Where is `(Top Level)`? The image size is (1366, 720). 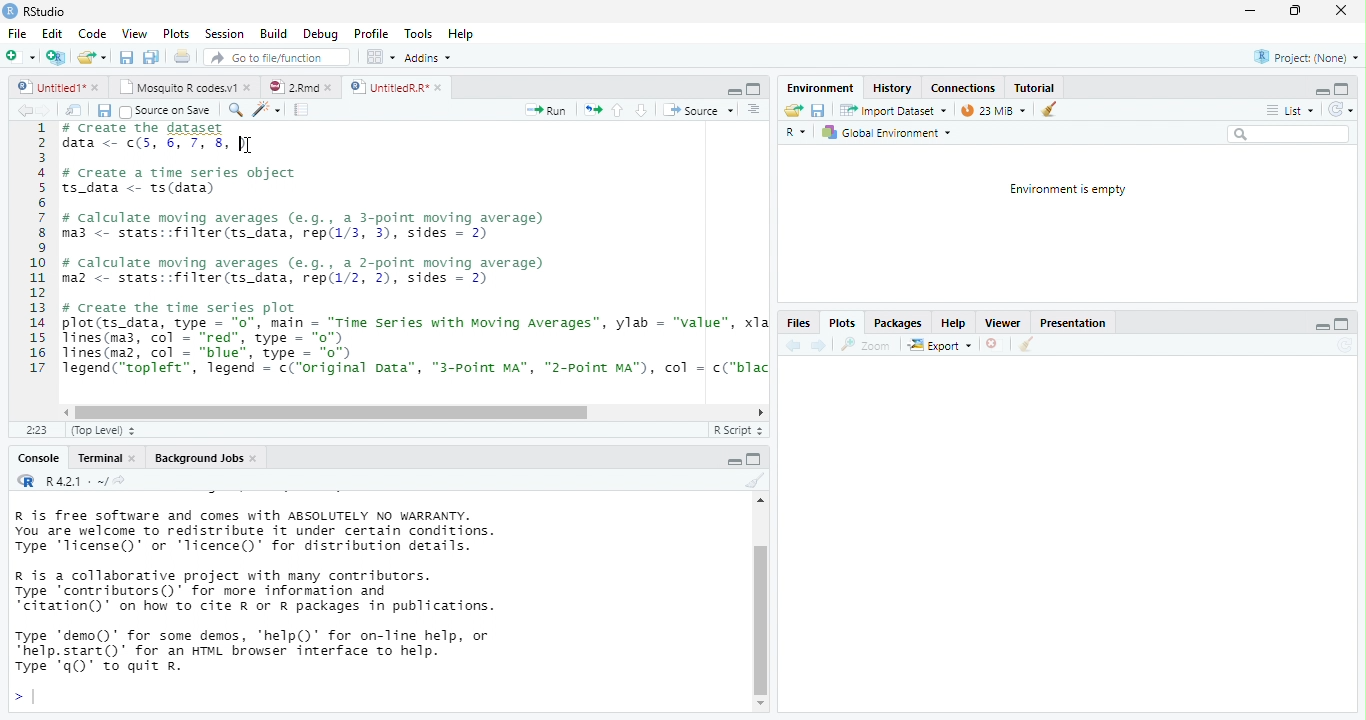 (Top Level) is located at coordinates (98, 431).